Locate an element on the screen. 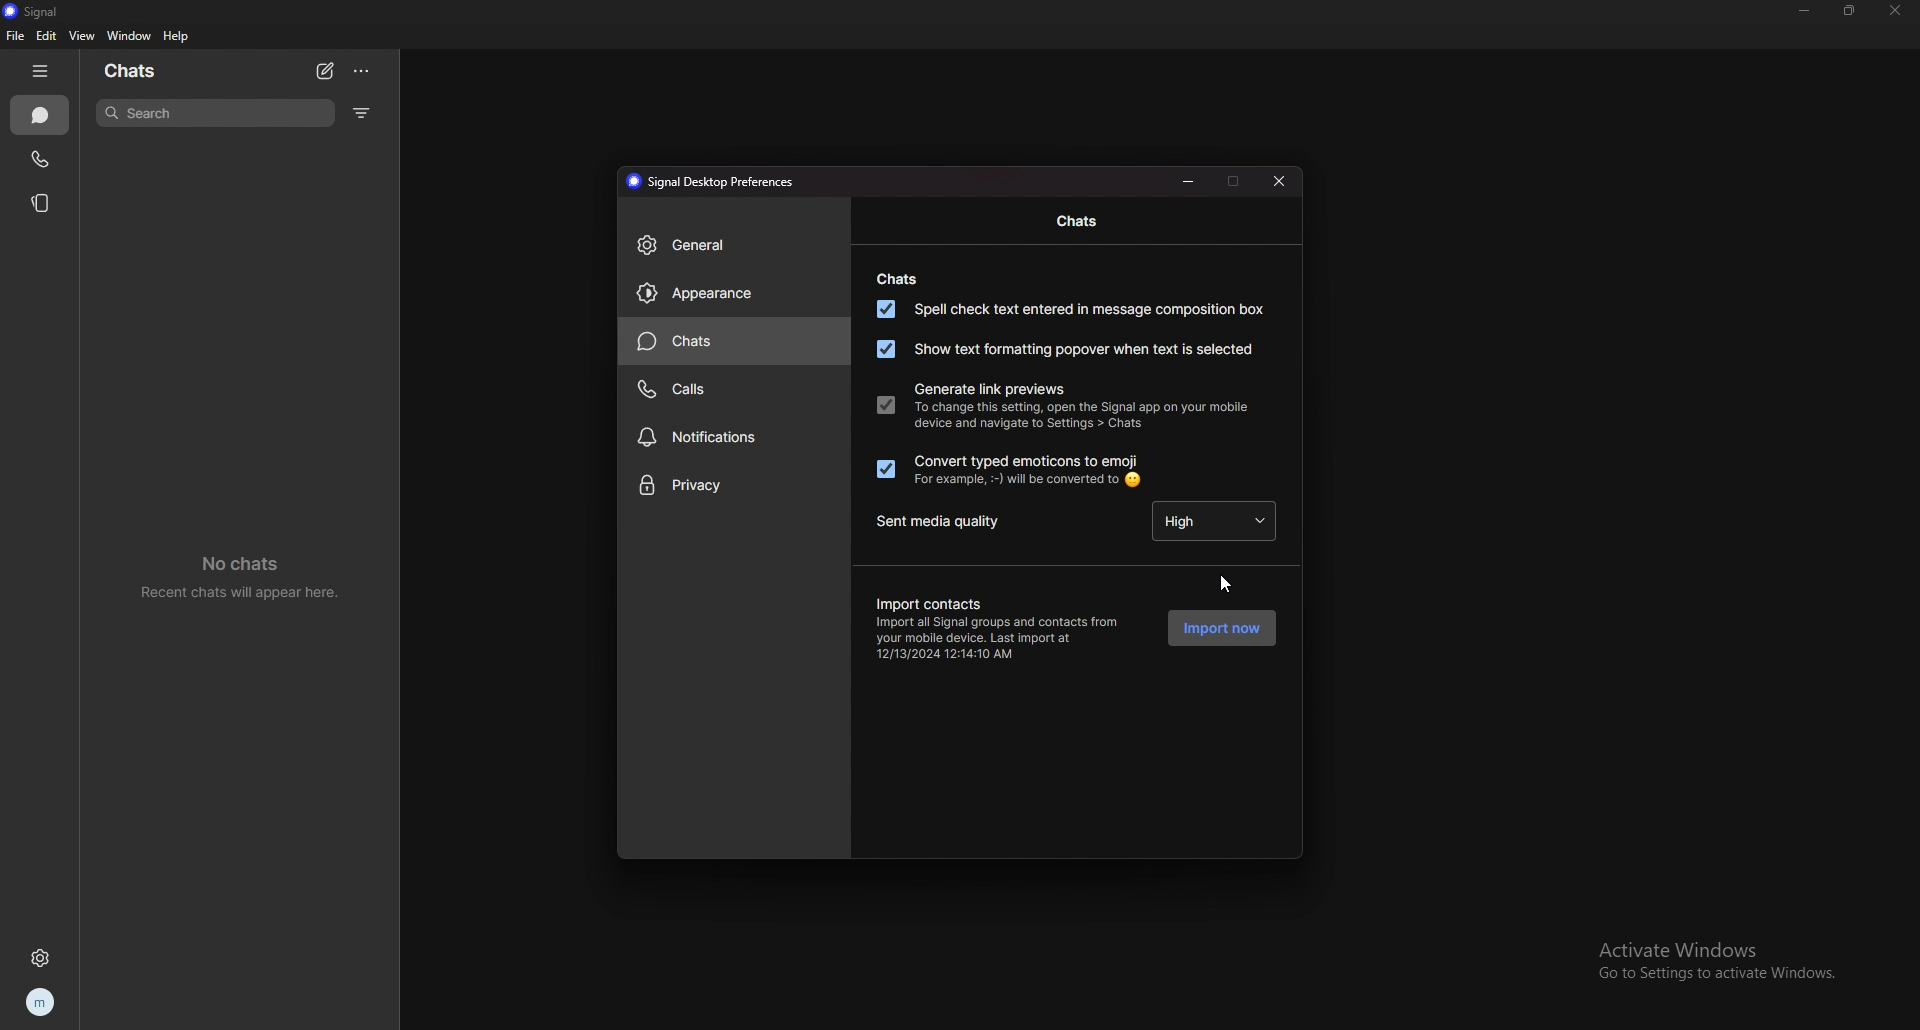 This screenshot has height=1030, width=1920. high media quality is located at coordinates (1216, 518).